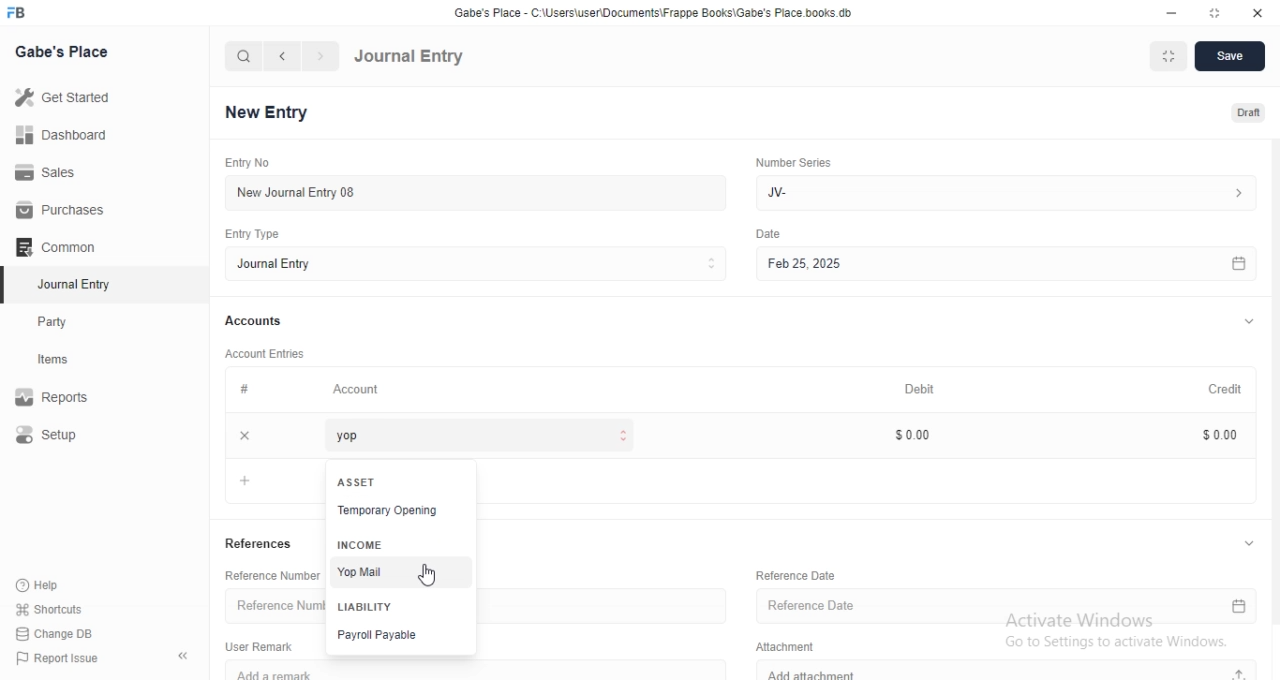 The height and width of the screenshot is (680, 1280). Describe the element at coordinates (255, 322) in the screenshot. I see `Accounts` at that location.